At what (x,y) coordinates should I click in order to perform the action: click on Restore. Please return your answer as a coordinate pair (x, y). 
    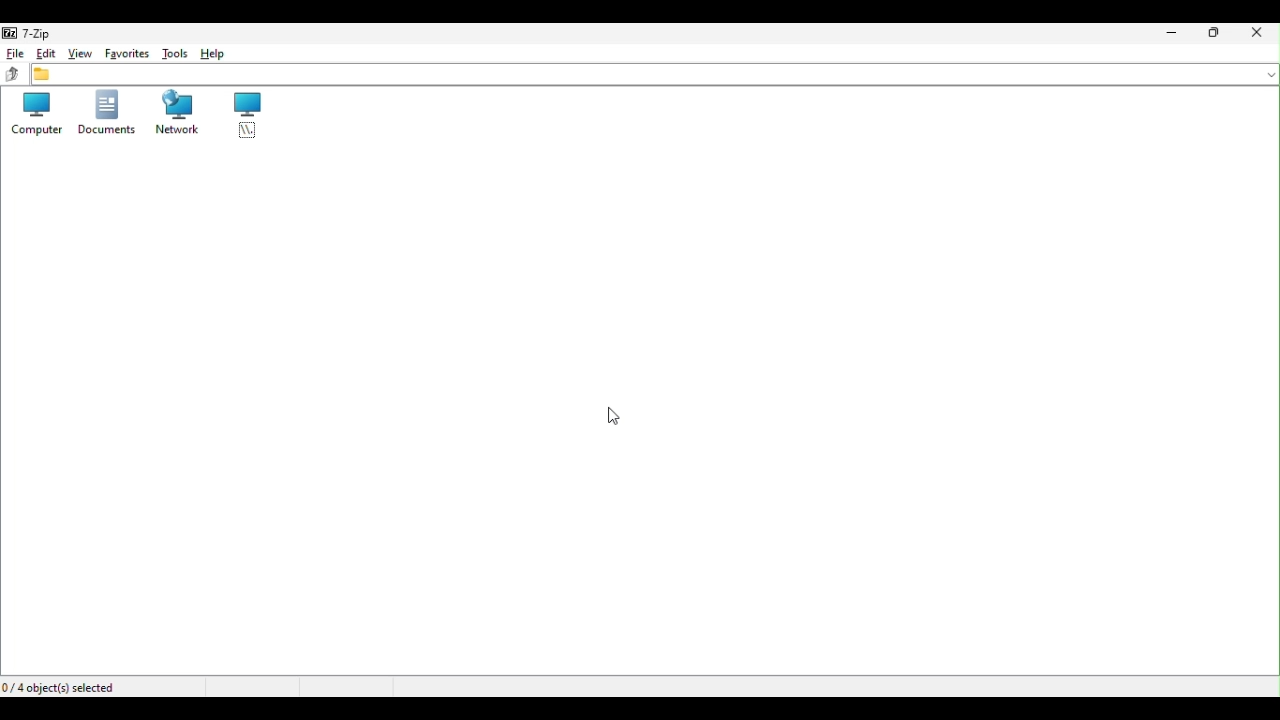
    Looking at the image, I should click on (1219, 31).